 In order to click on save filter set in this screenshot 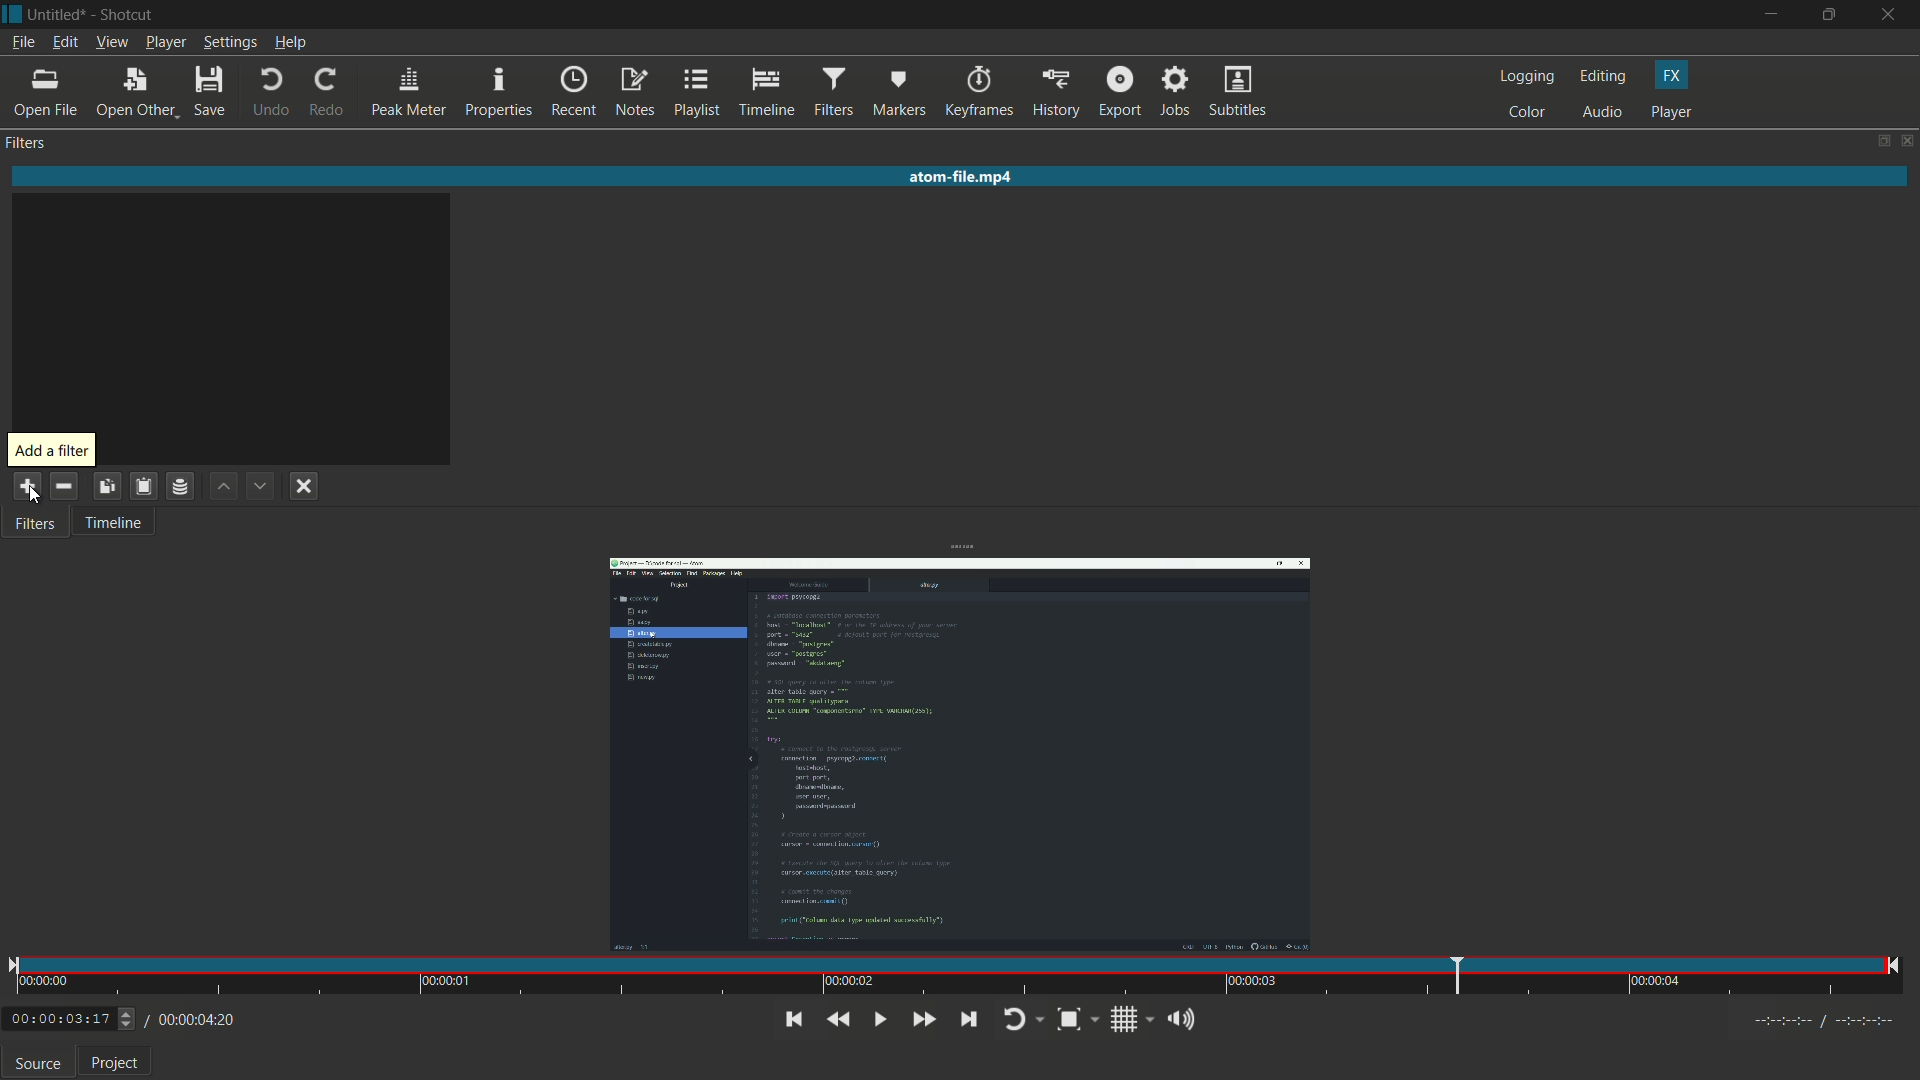, I will do `click(181, 486)`.